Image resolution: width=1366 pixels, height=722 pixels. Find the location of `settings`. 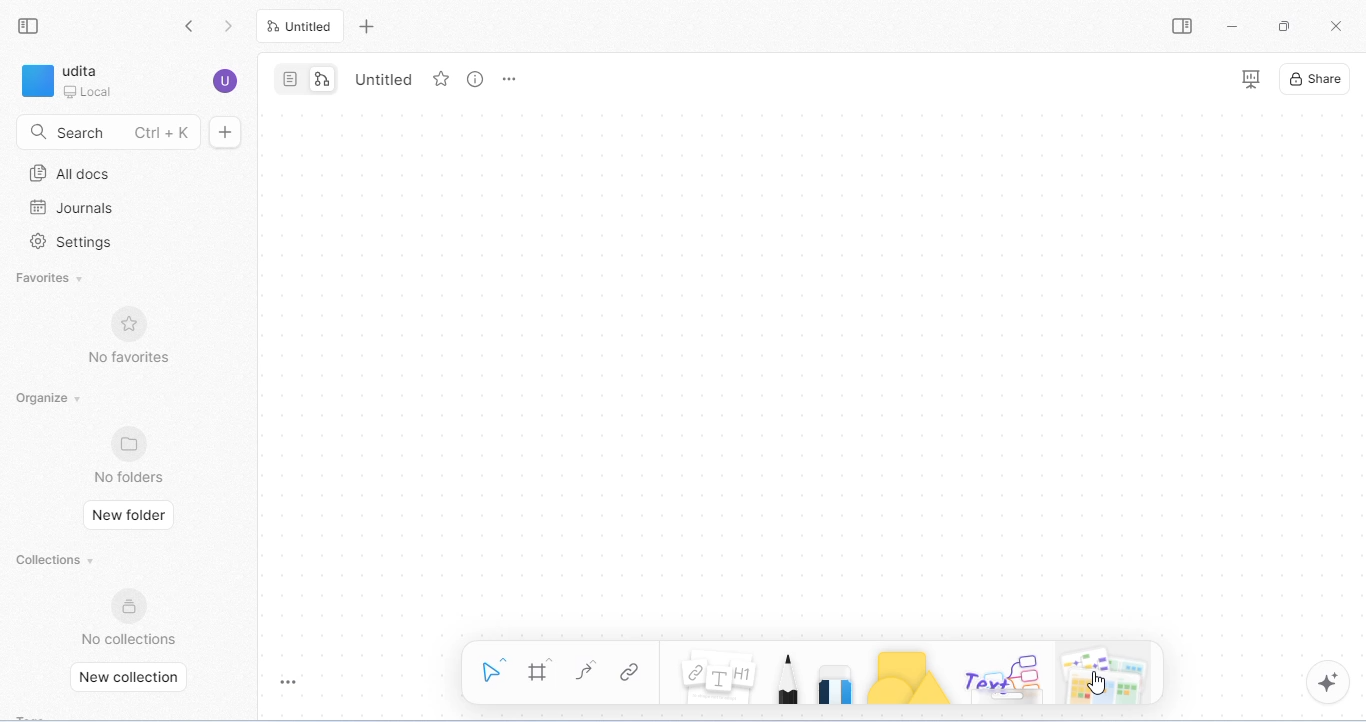

settings is located at coordinates (75, 243).